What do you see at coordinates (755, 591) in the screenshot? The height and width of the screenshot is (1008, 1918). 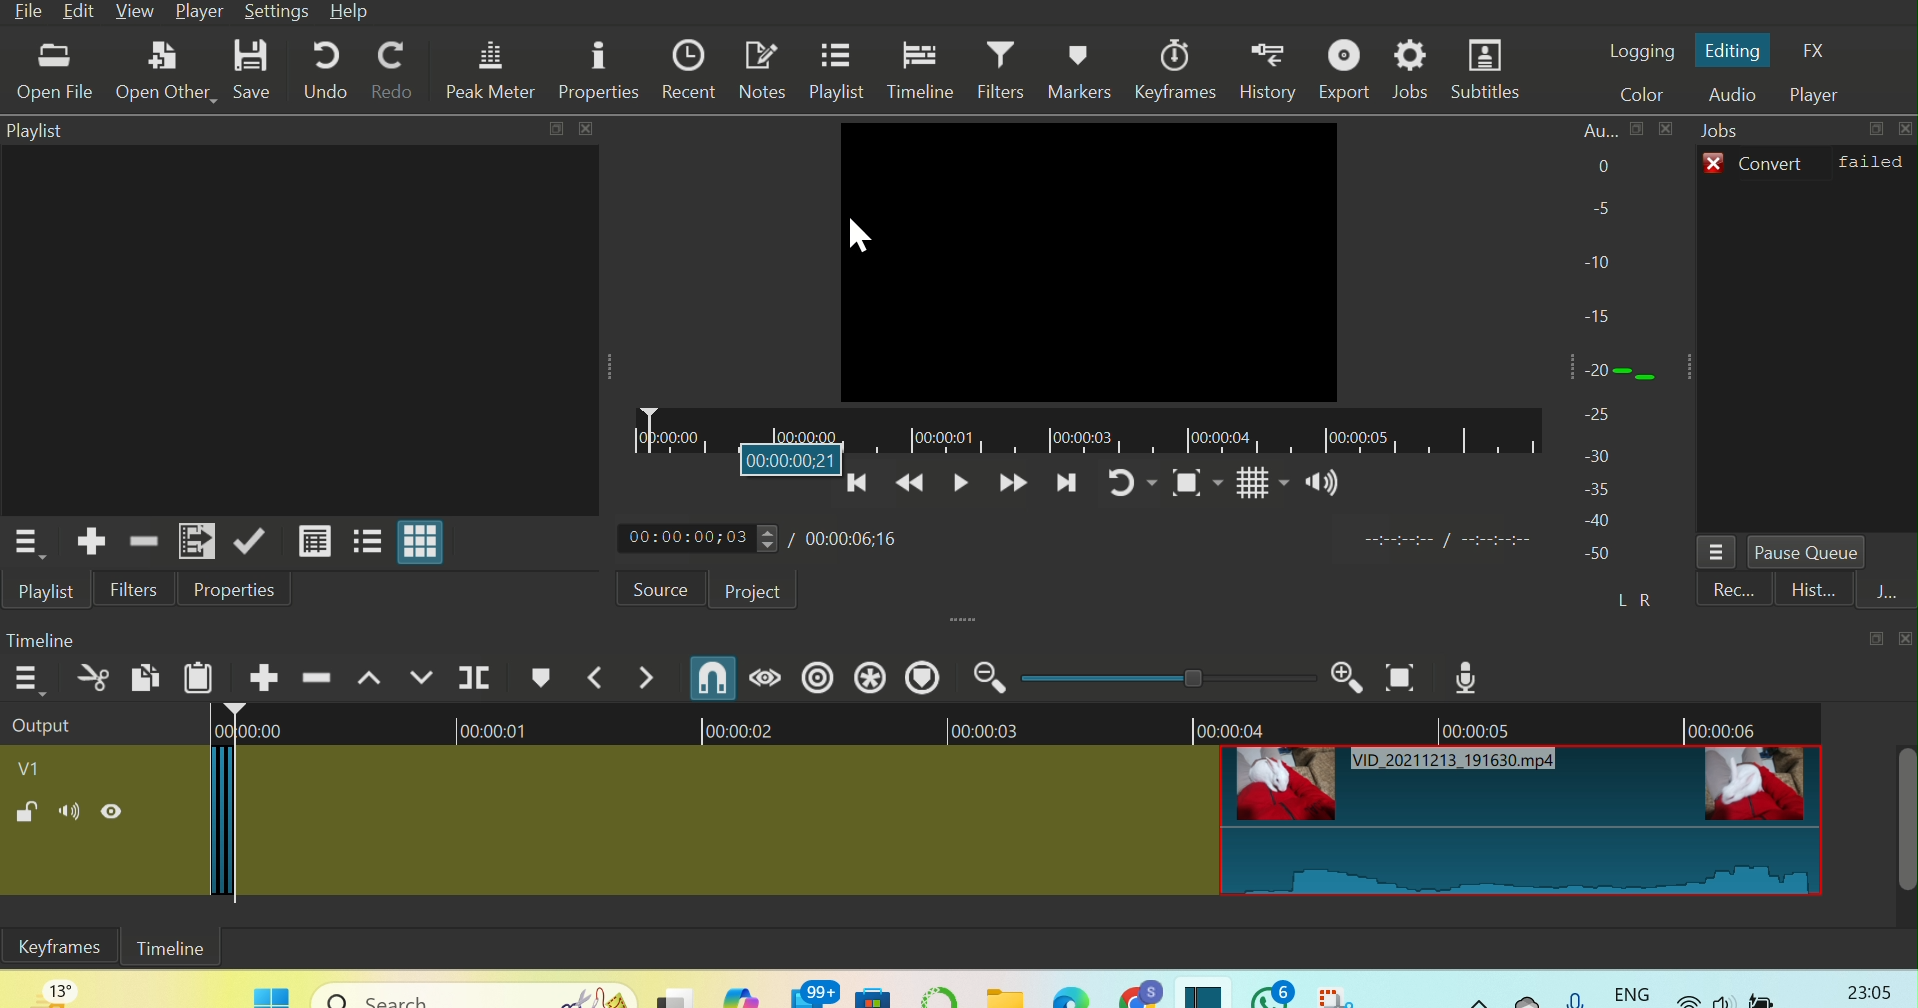 I see `Project` at bounding box center [755, 591].